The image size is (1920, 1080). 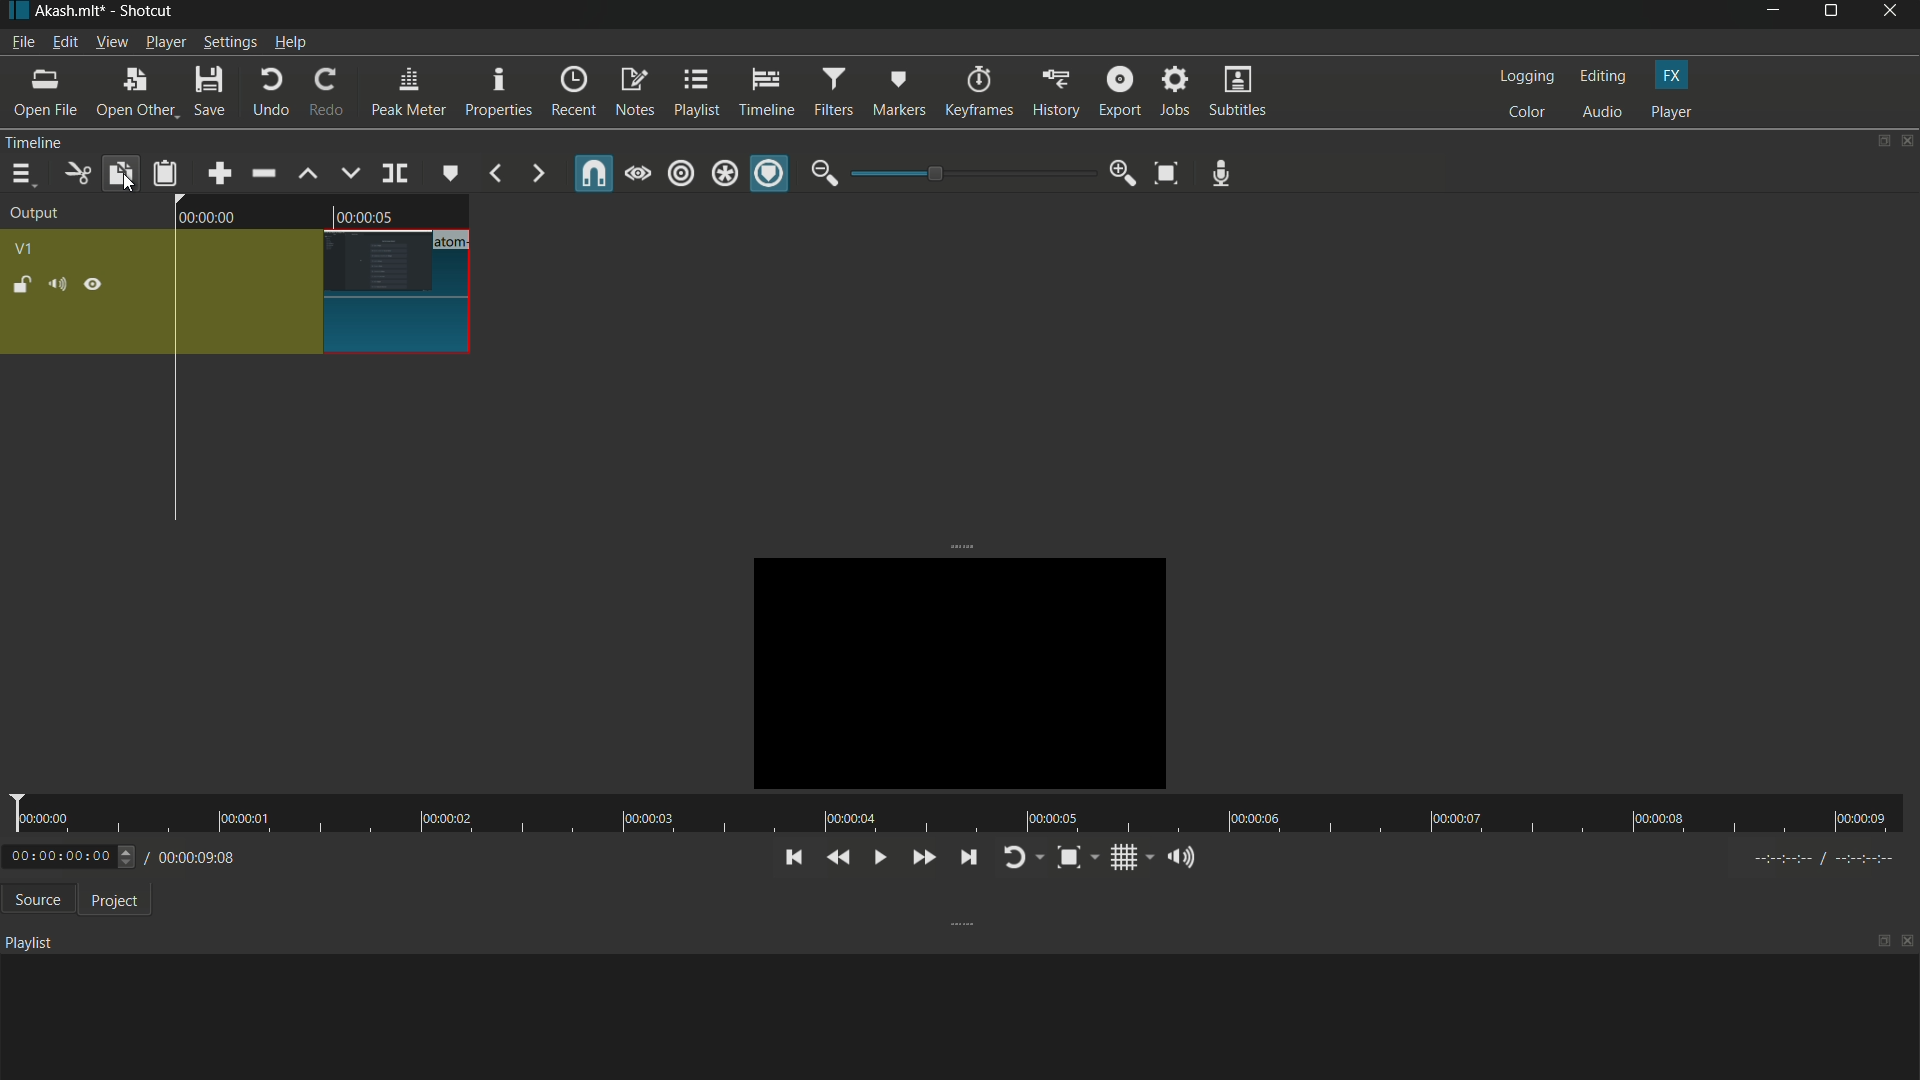 I want to click on filters, so click(x=833, y=91).